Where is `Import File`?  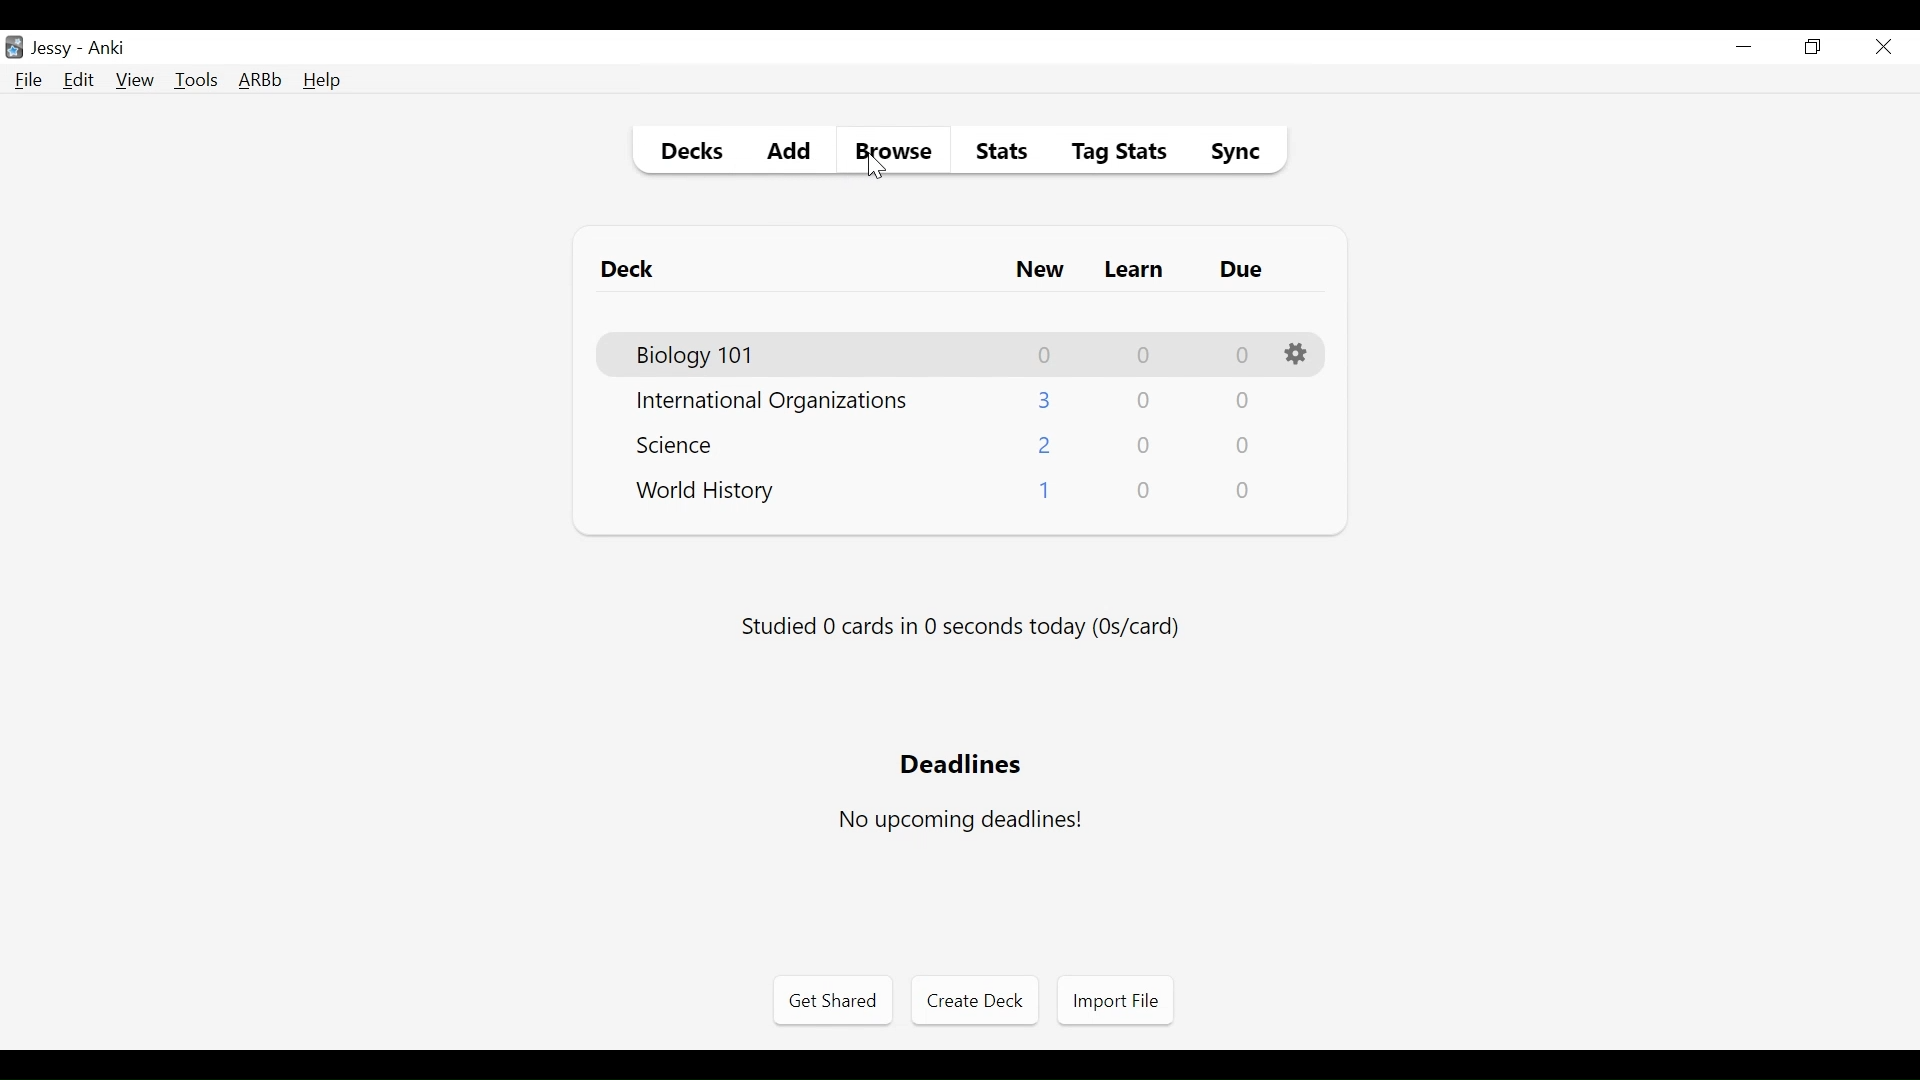 Import File is located at coordinates (1115, 1001).